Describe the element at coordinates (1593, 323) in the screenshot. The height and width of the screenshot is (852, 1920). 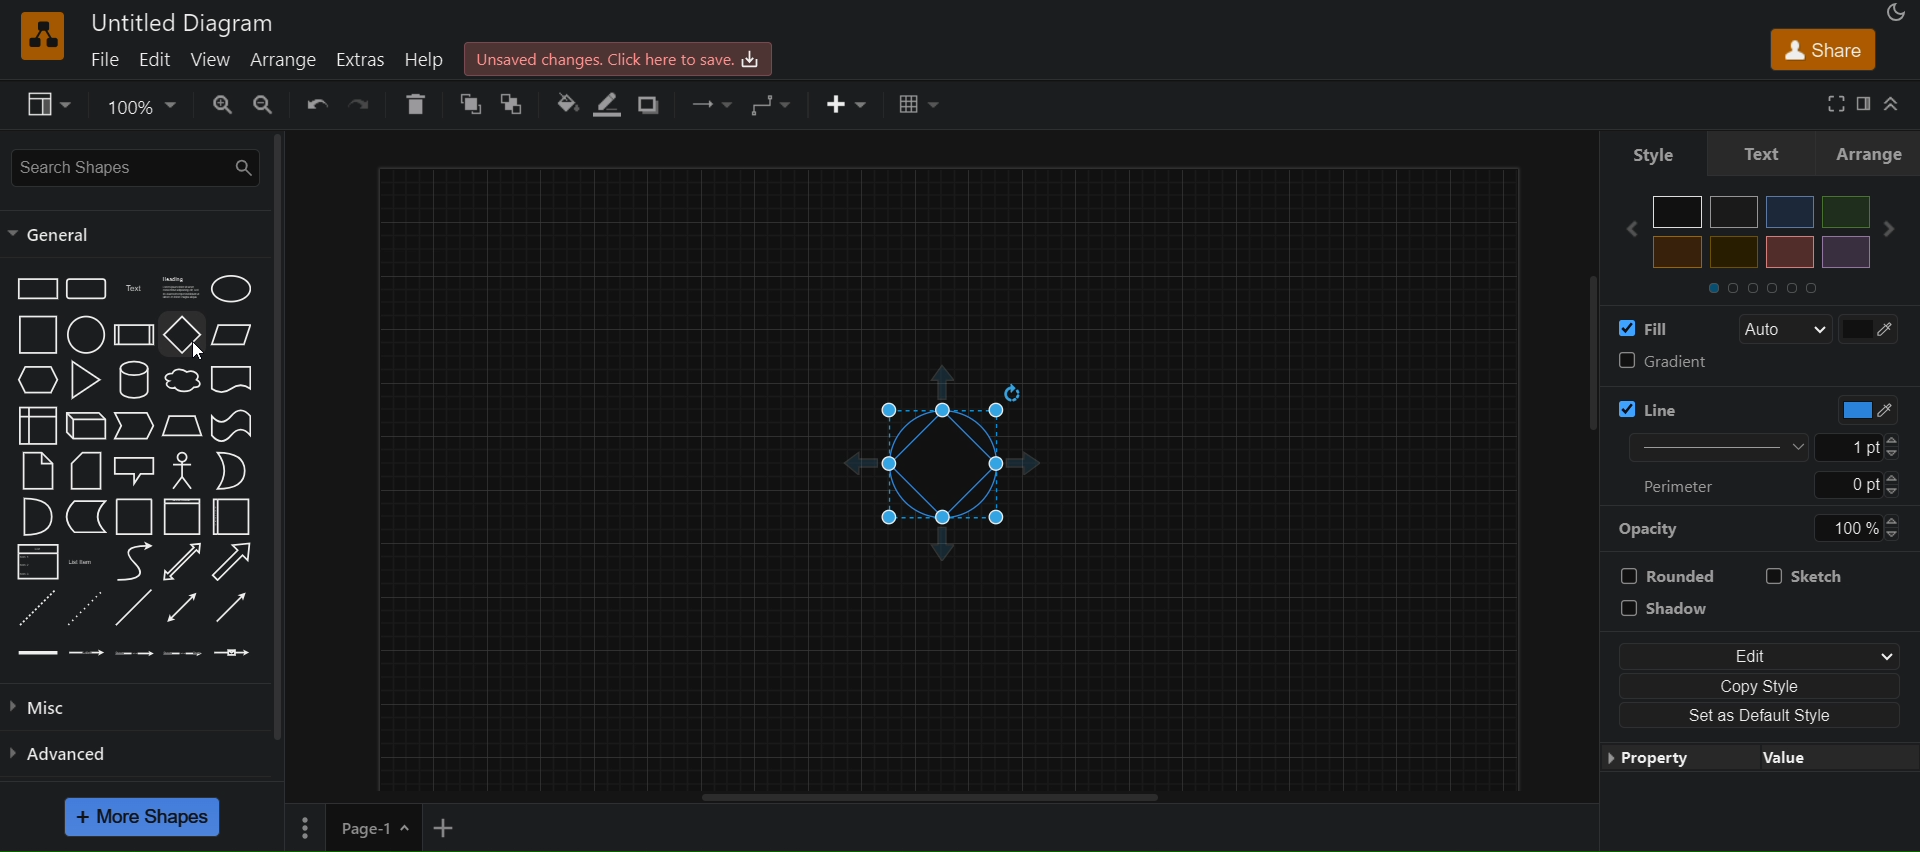
I see `vertical scroll bar` at that location.